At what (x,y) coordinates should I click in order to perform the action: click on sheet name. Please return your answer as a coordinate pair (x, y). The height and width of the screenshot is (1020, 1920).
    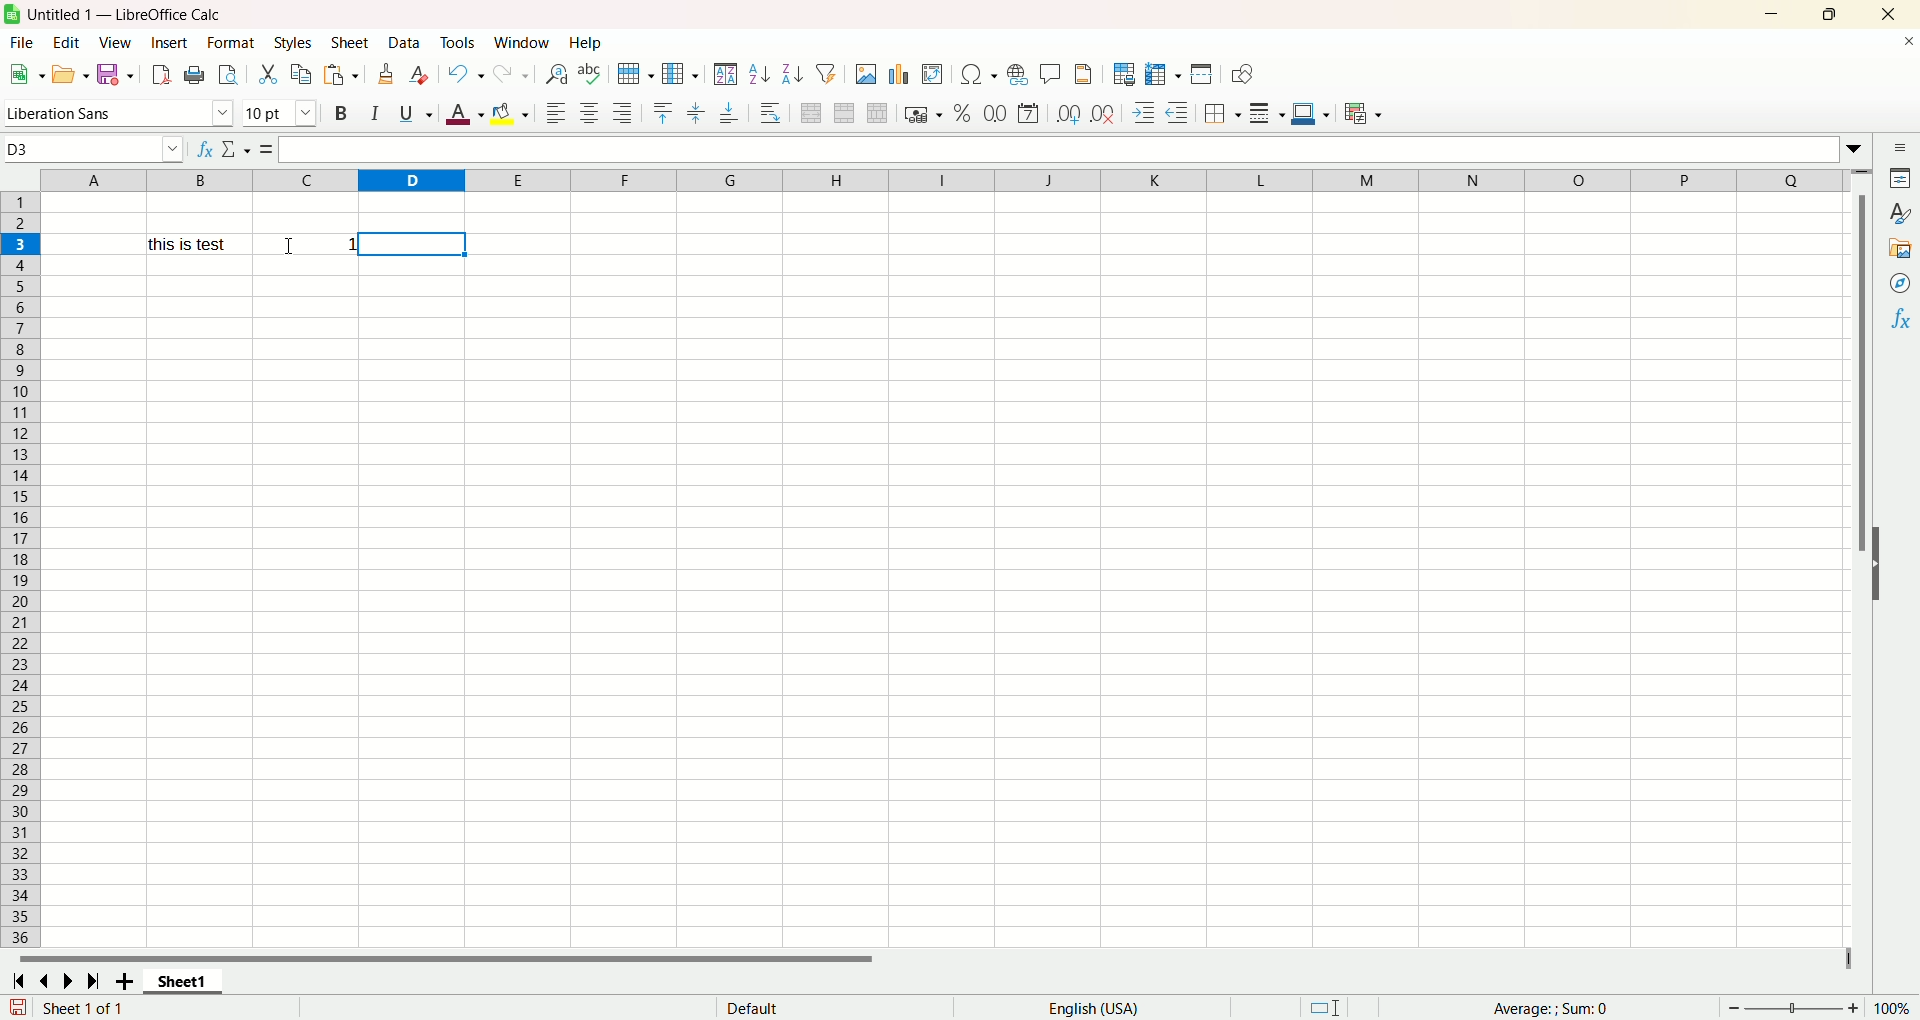
    Looking at the image, I should click on (183, 982).